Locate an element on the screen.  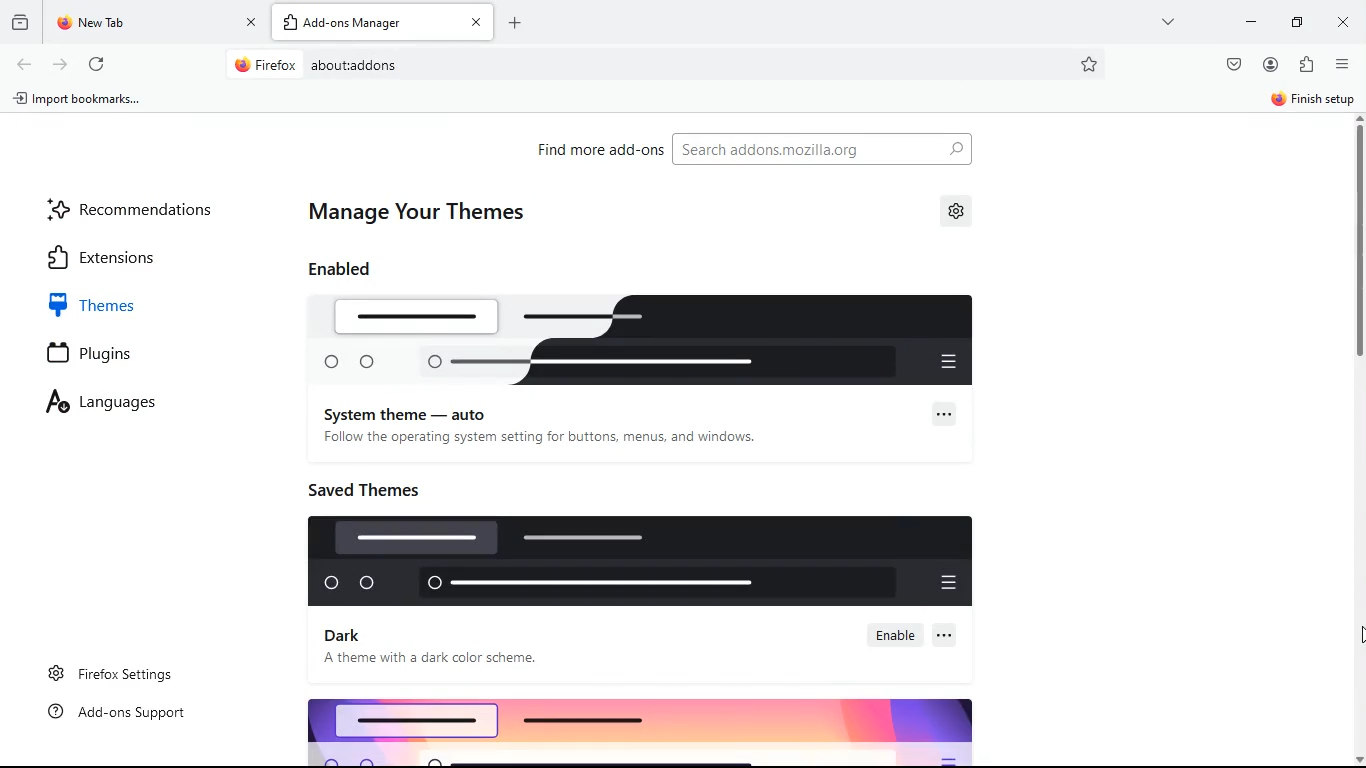
about:addons is located at coordinates (353, 66).